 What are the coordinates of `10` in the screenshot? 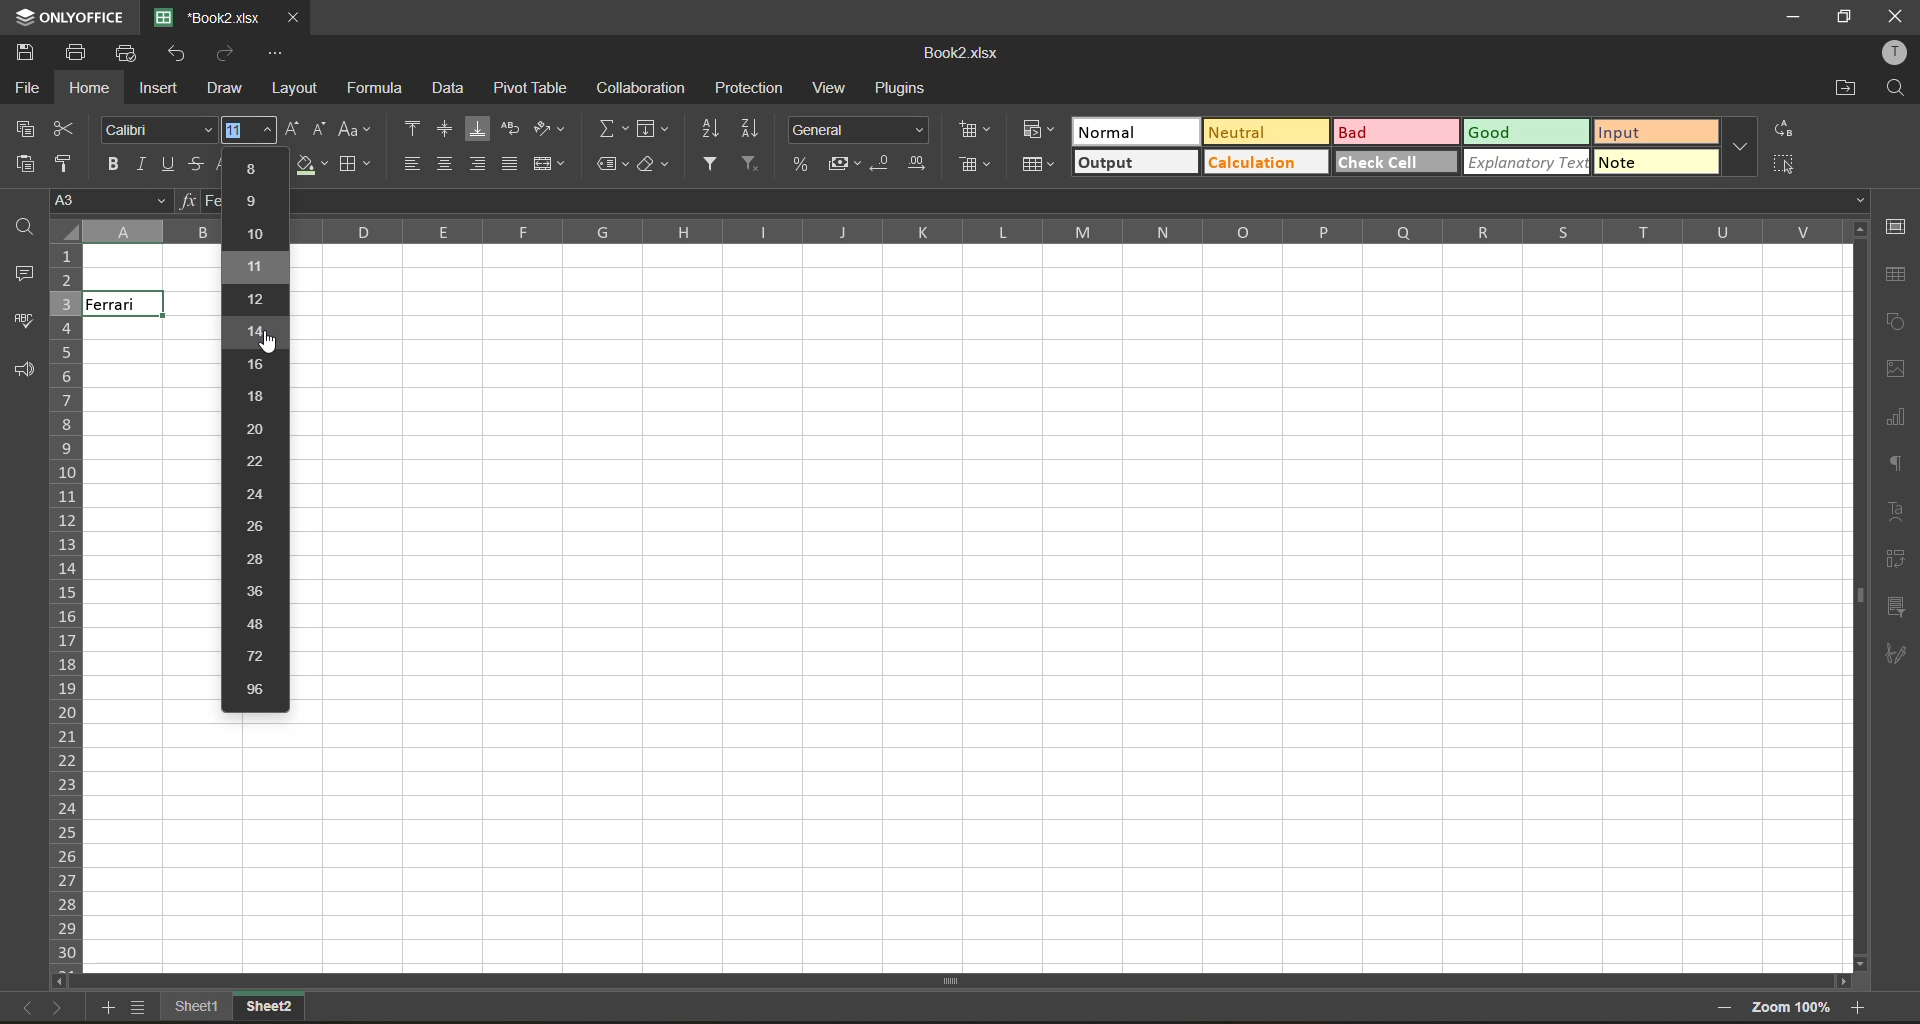 It's located at (259, 234).